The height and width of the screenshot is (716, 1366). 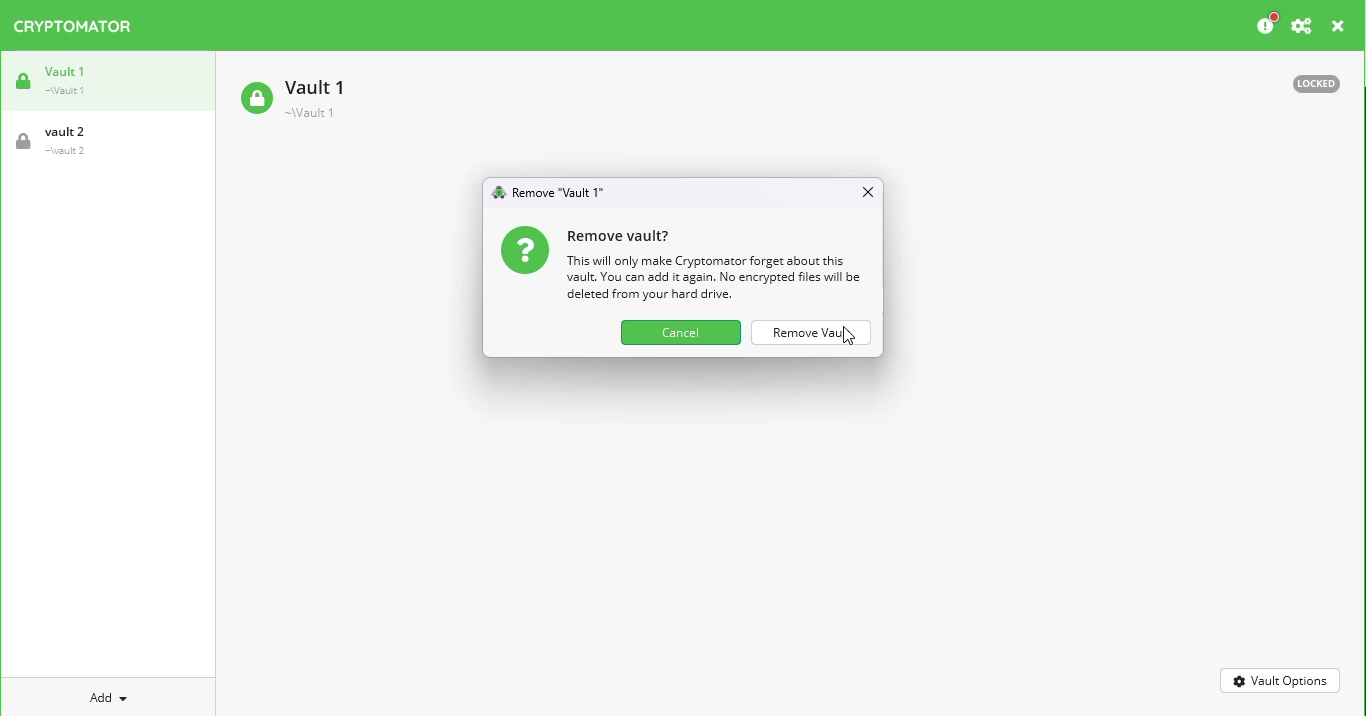 What do you see at coordinates (559, 192) in the screenshot?
I see `remove "Vault 1"` at bounding box center [559, 192].